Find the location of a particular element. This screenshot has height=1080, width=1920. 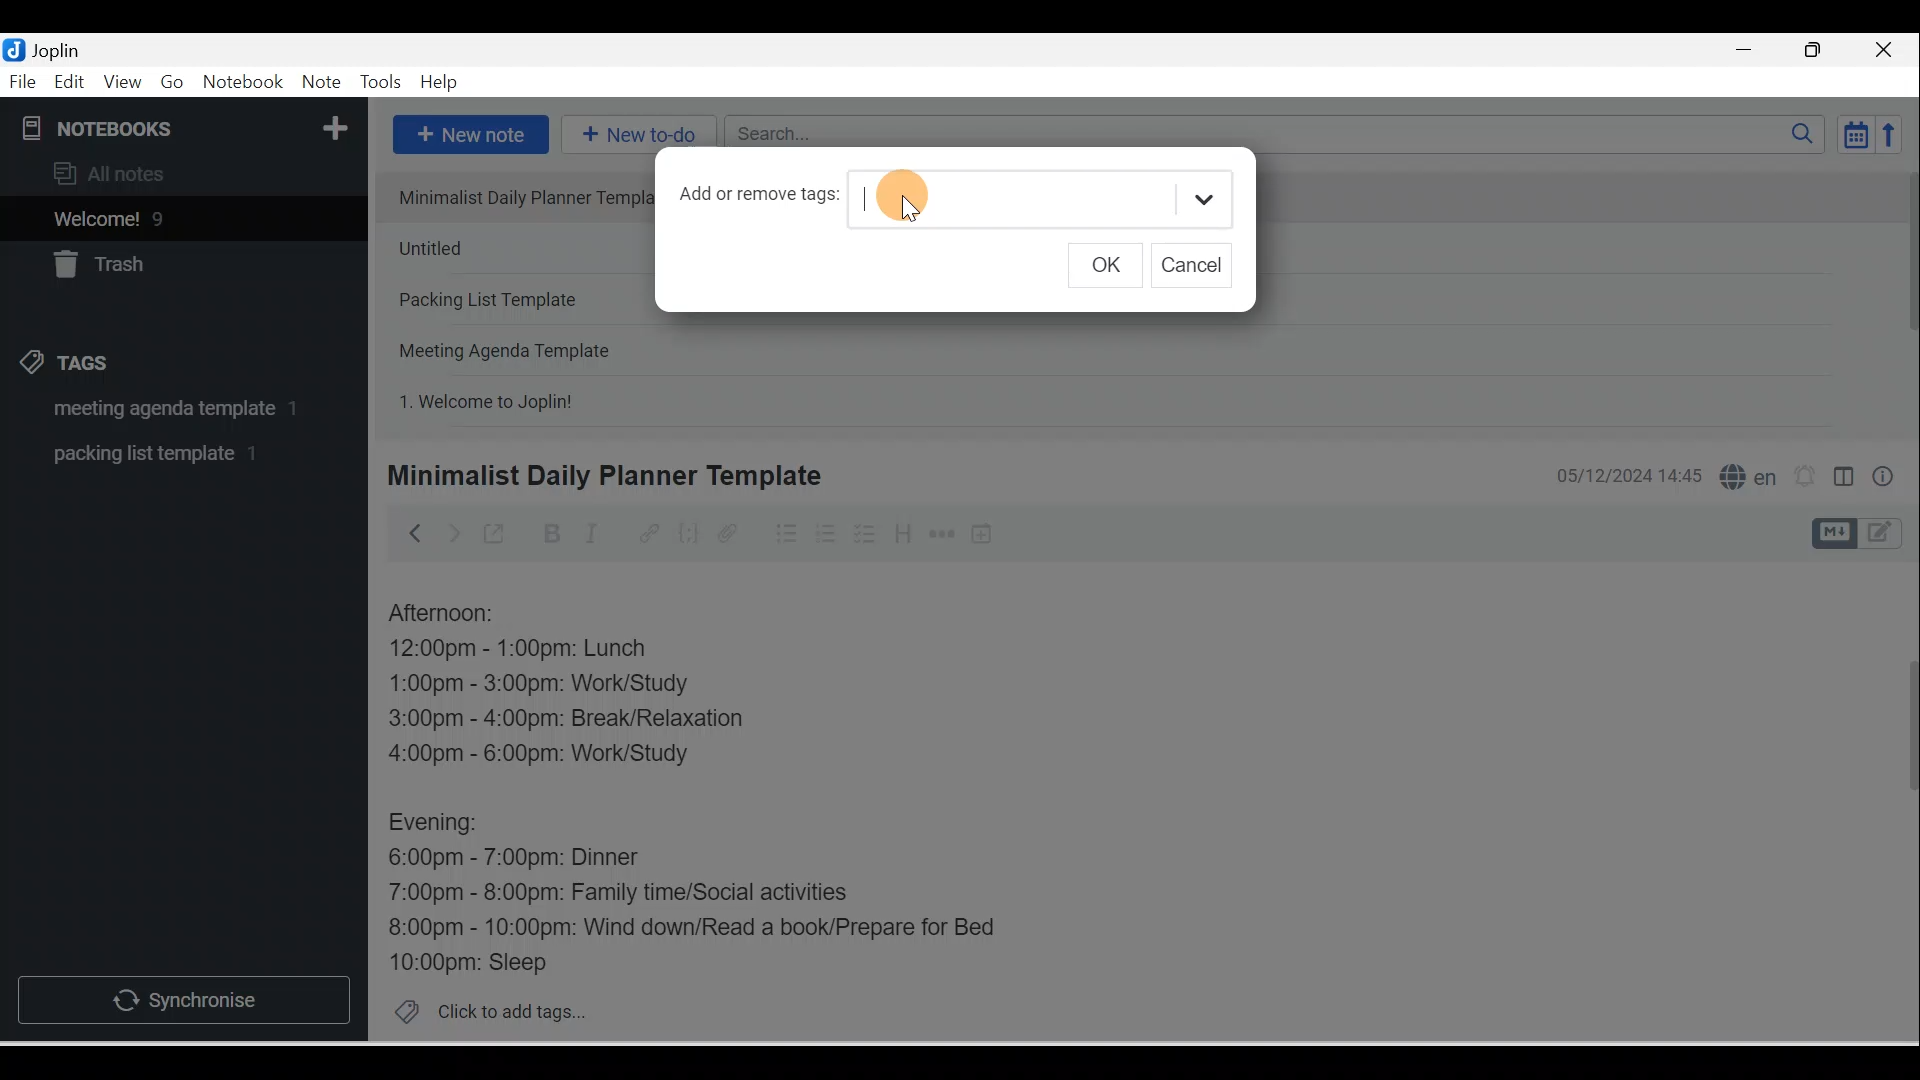

Forward is located at coordinates (452, 532).